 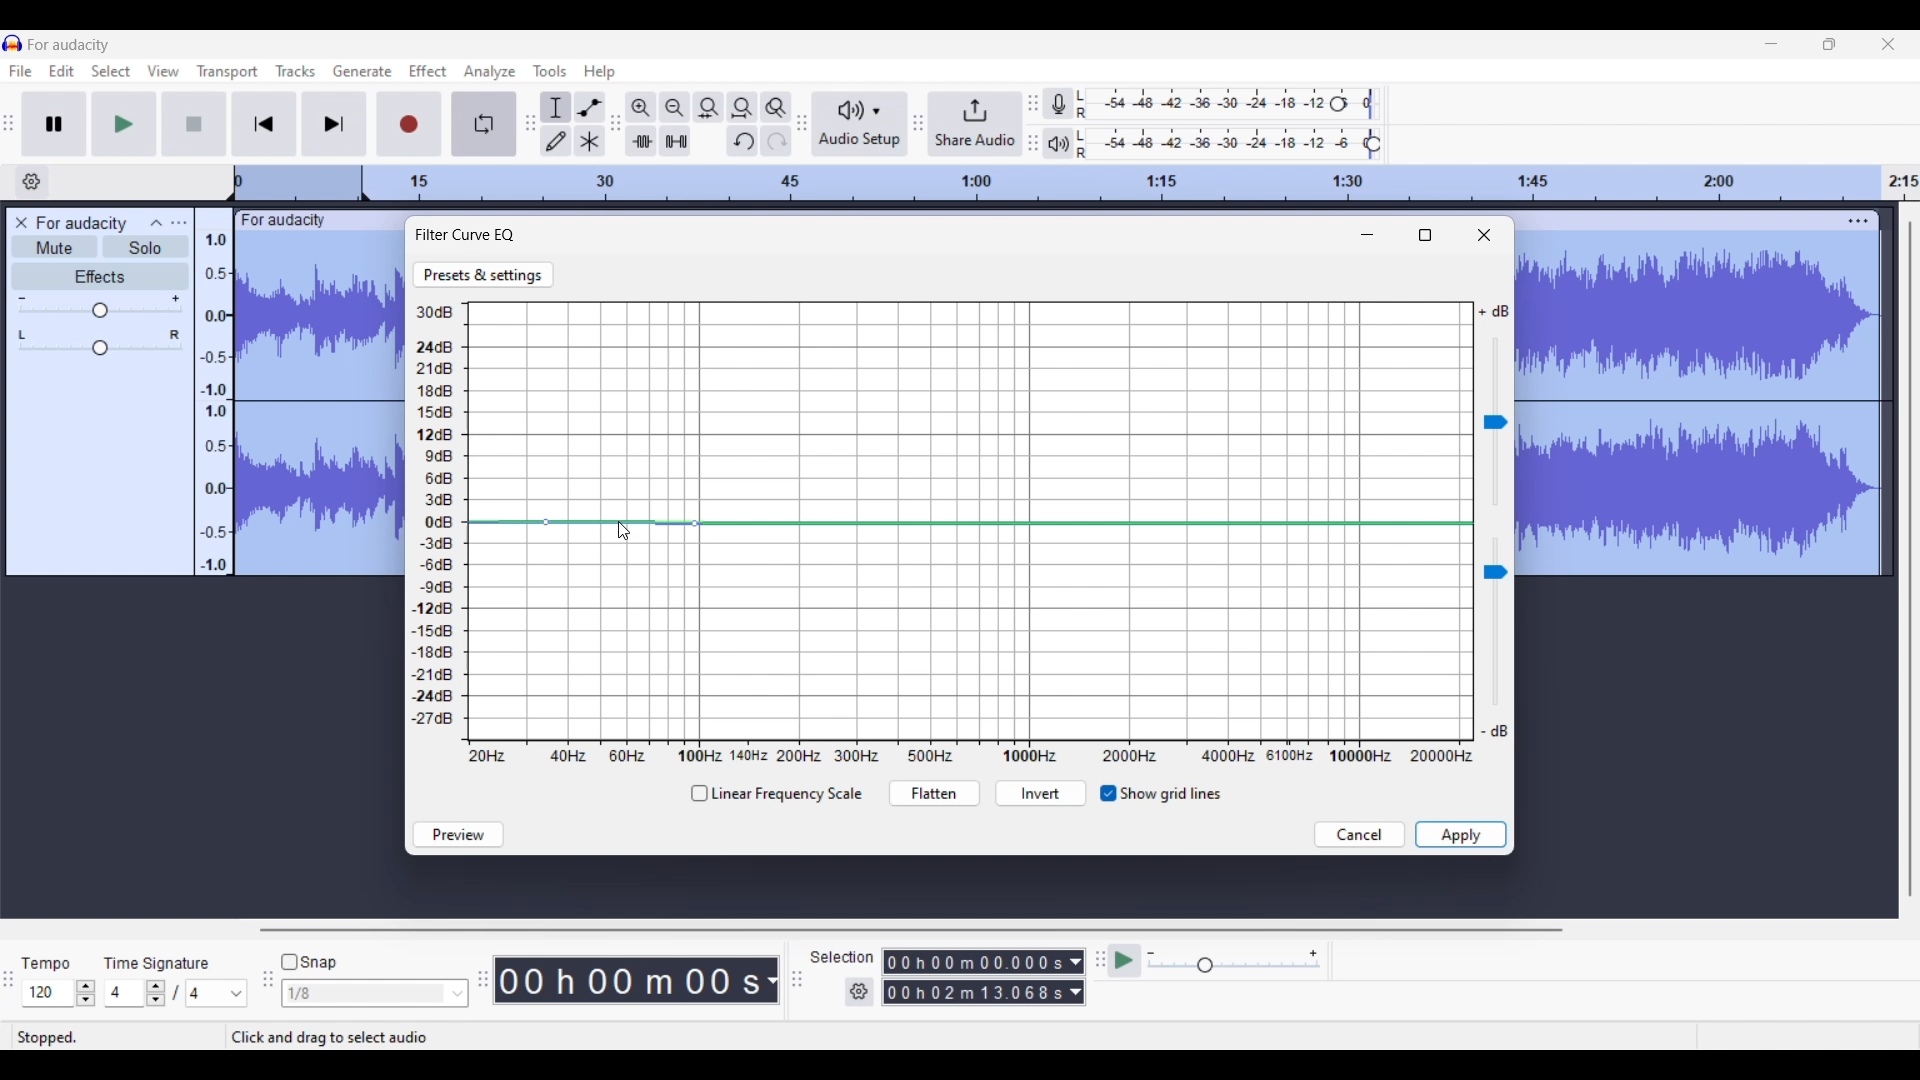 I want to click on Open menu, so click(x=178, y=222).